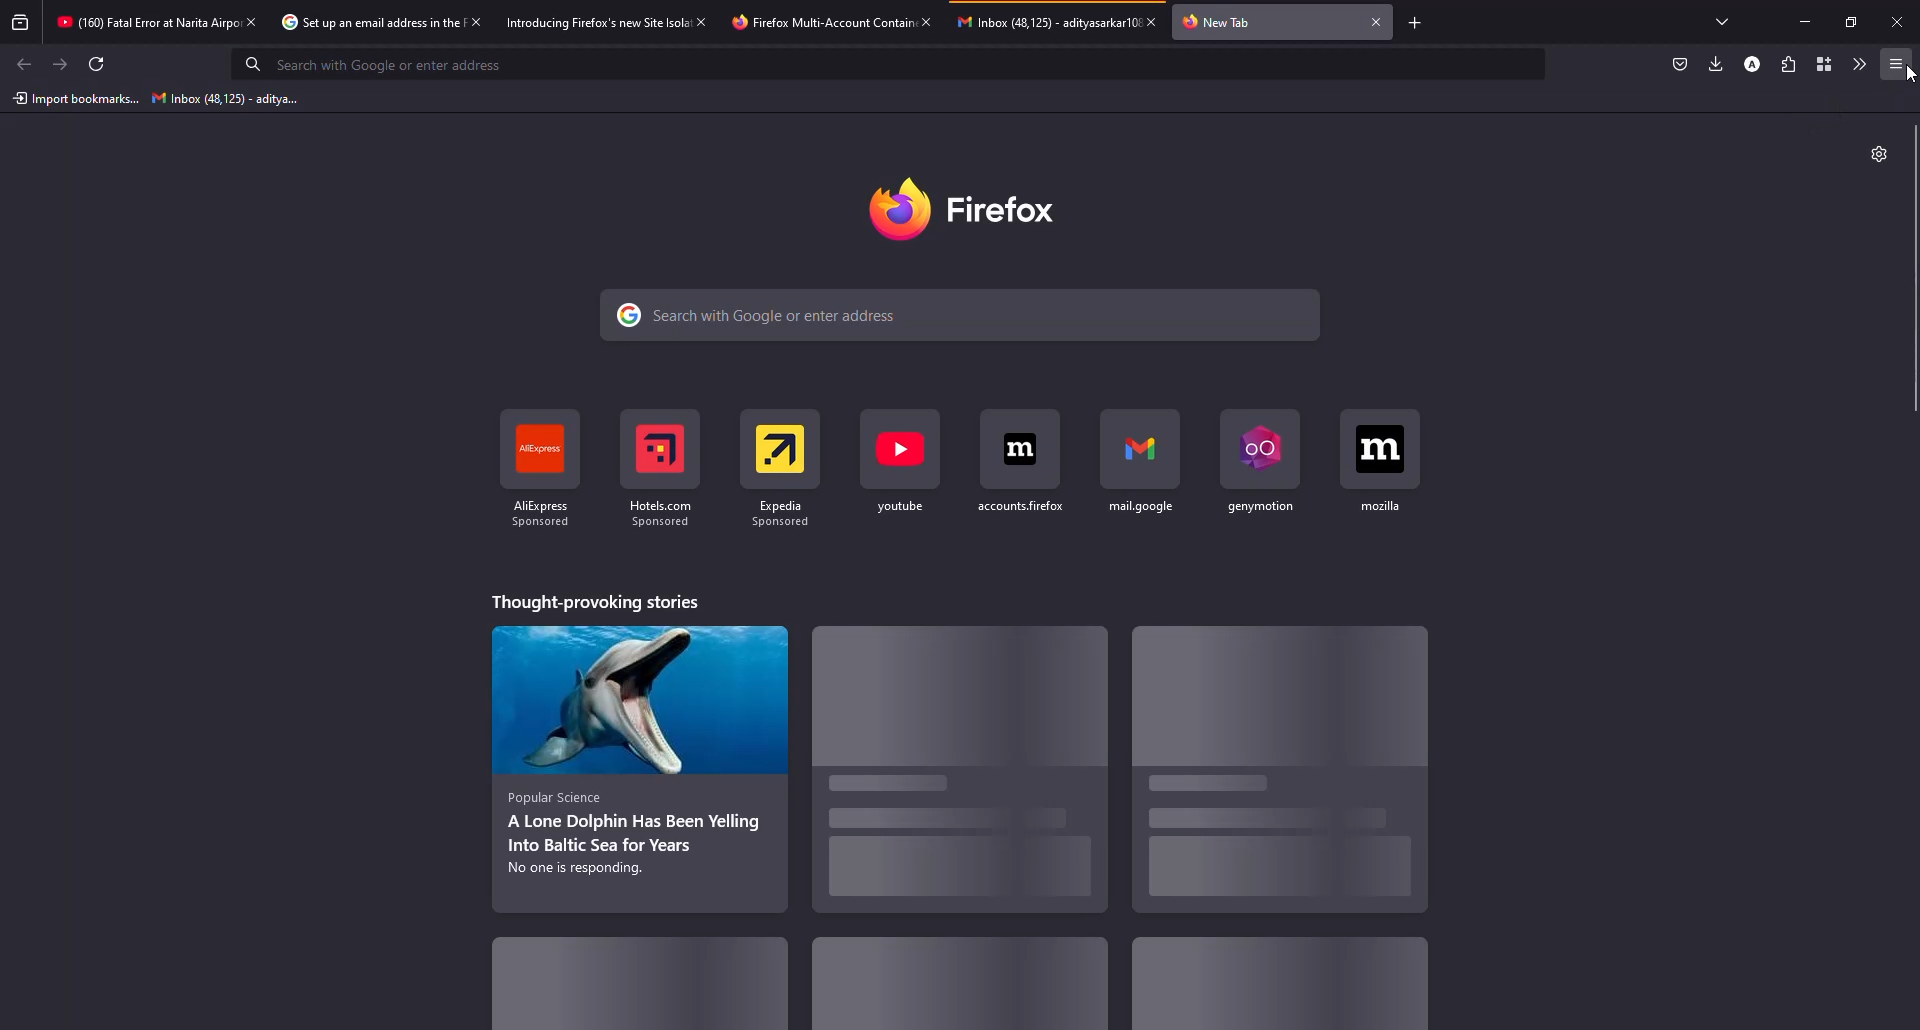  What do you see at coordinates (384, 65) in the screenshot?
I see `search` at bounding box center [384, 65].